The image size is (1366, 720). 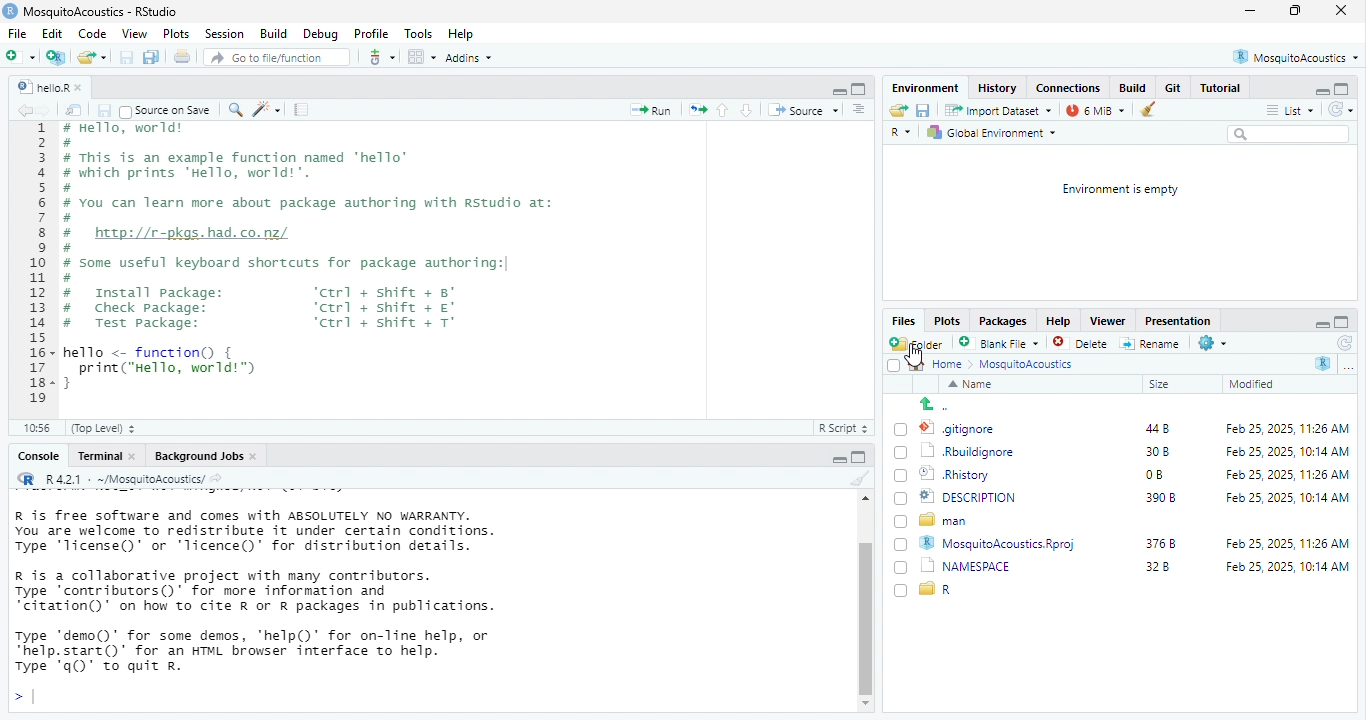 I want to click on  History, so click(x=1001, y=88).